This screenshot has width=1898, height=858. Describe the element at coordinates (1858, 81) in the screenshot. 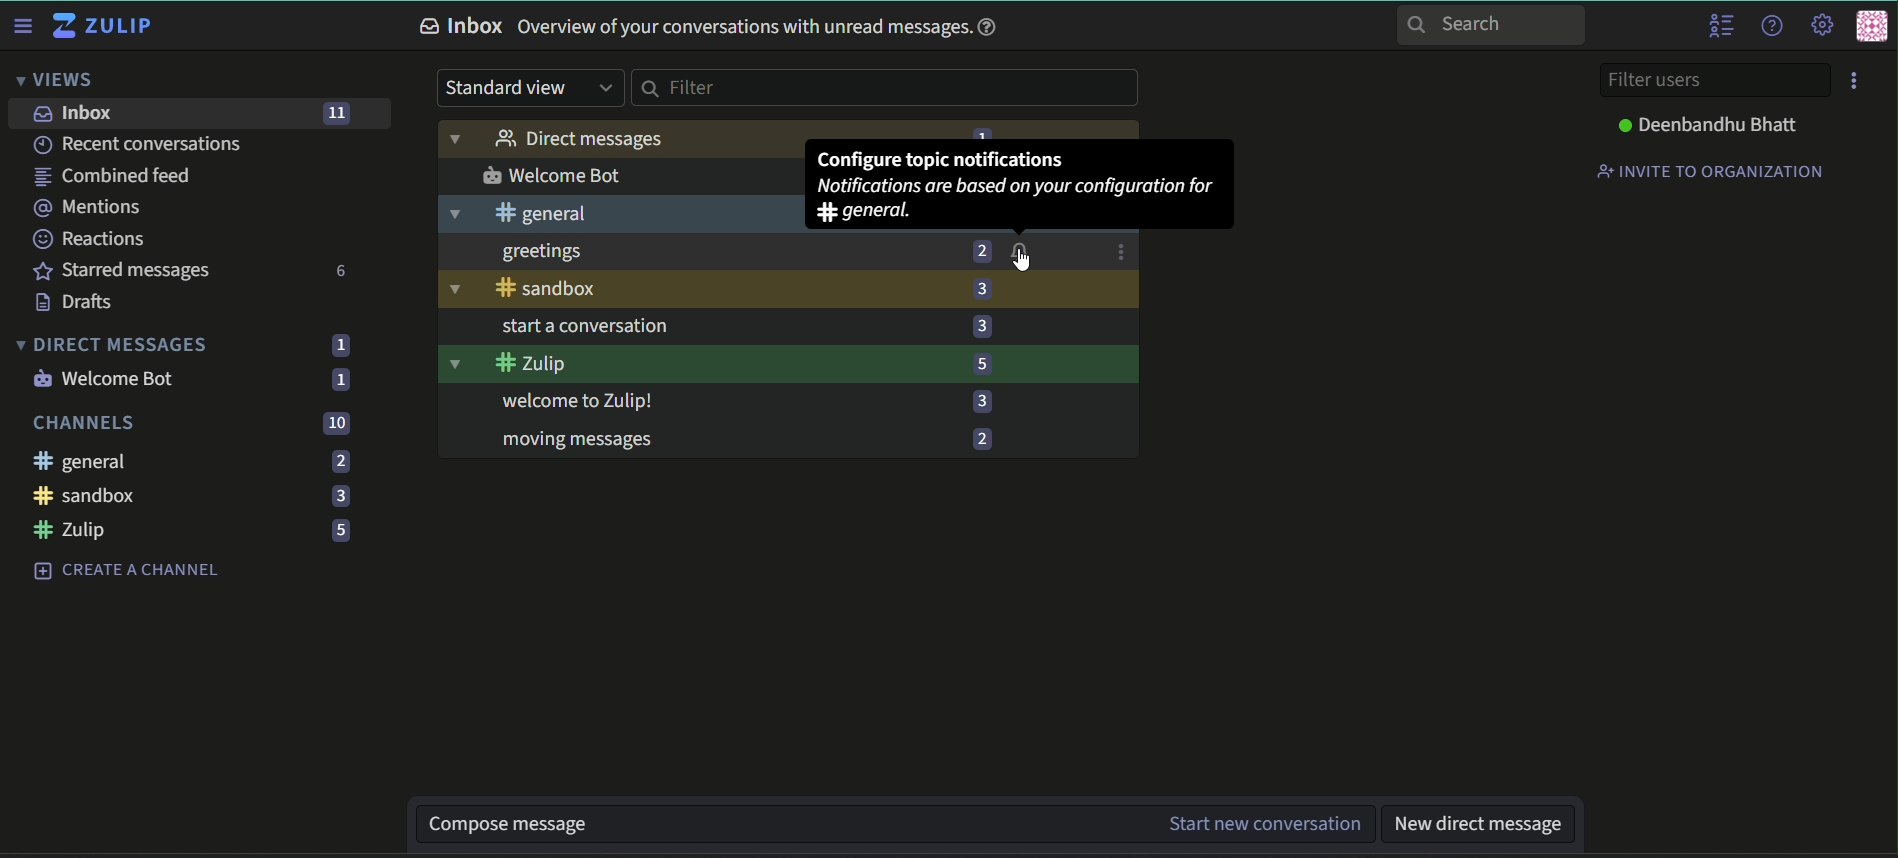

I see `menu` at that location.